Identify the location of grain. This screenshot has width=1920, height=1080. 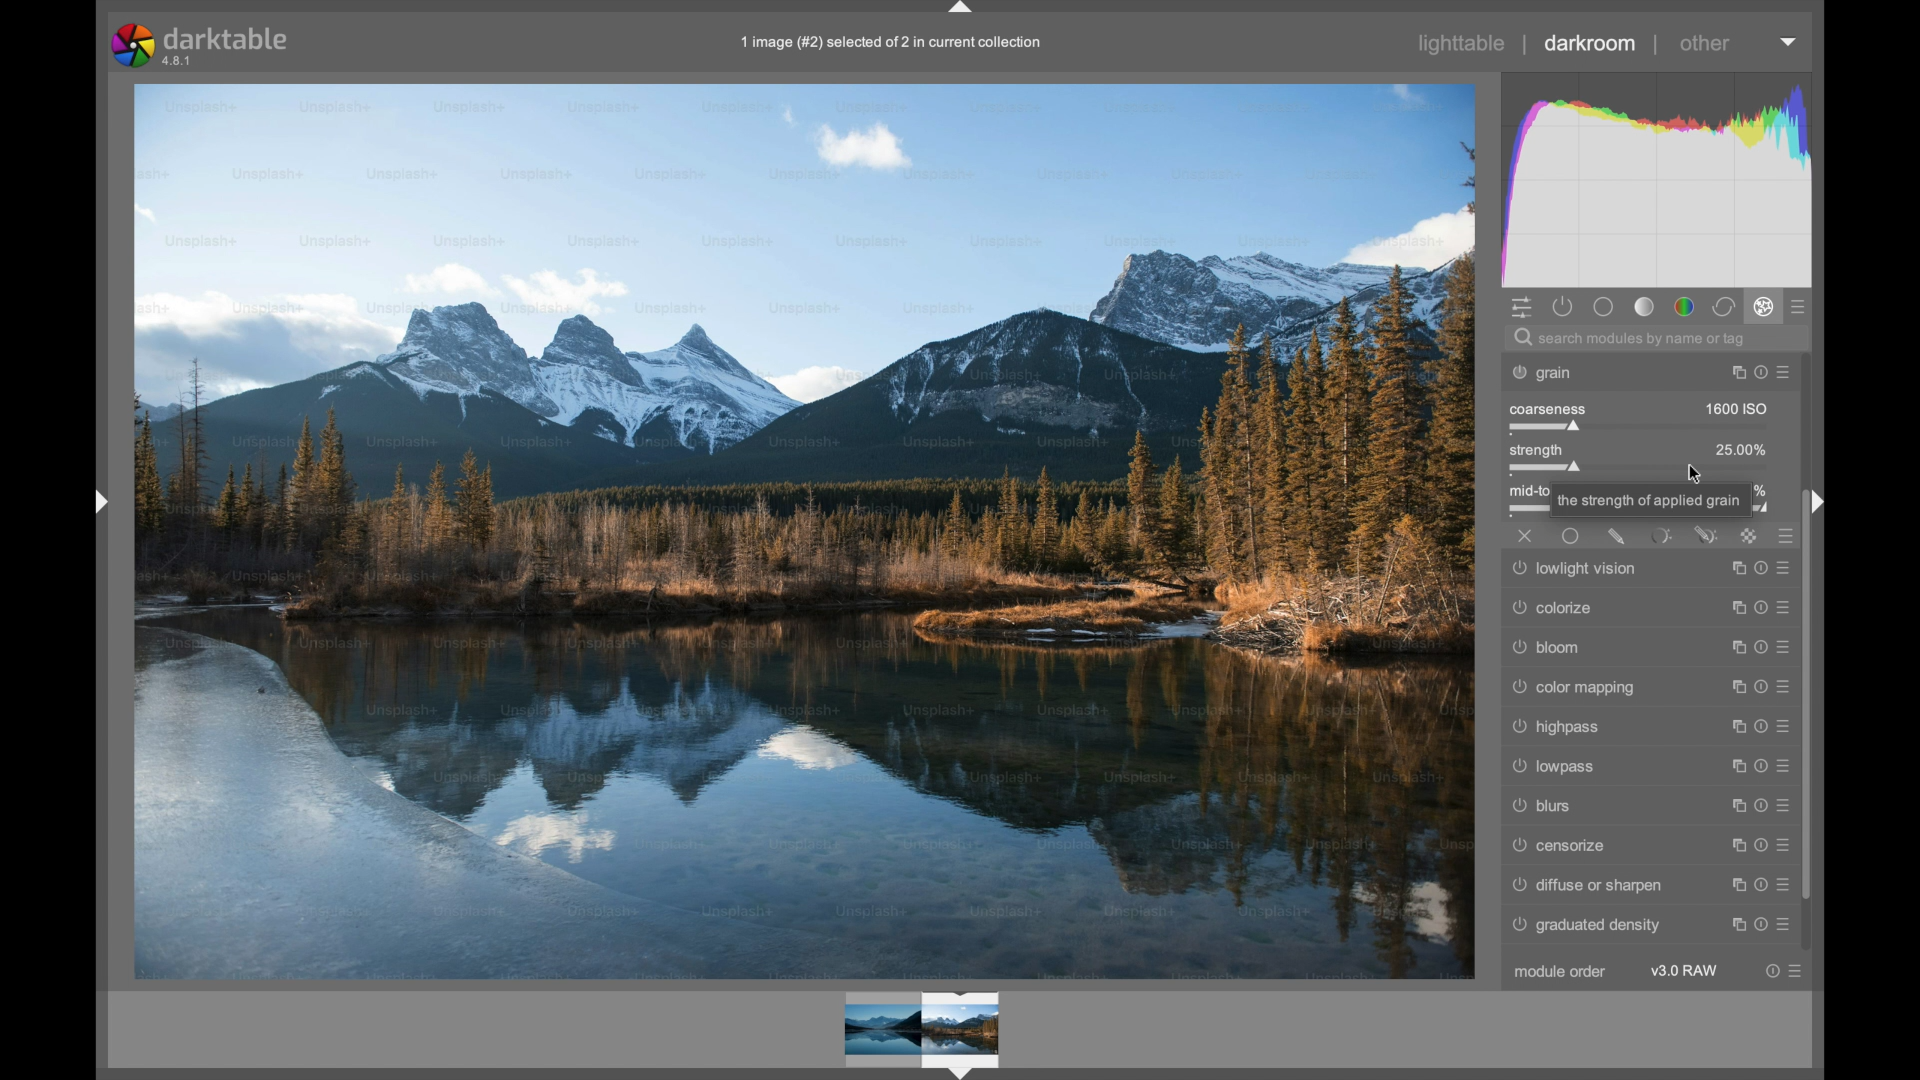
(1564, 372).